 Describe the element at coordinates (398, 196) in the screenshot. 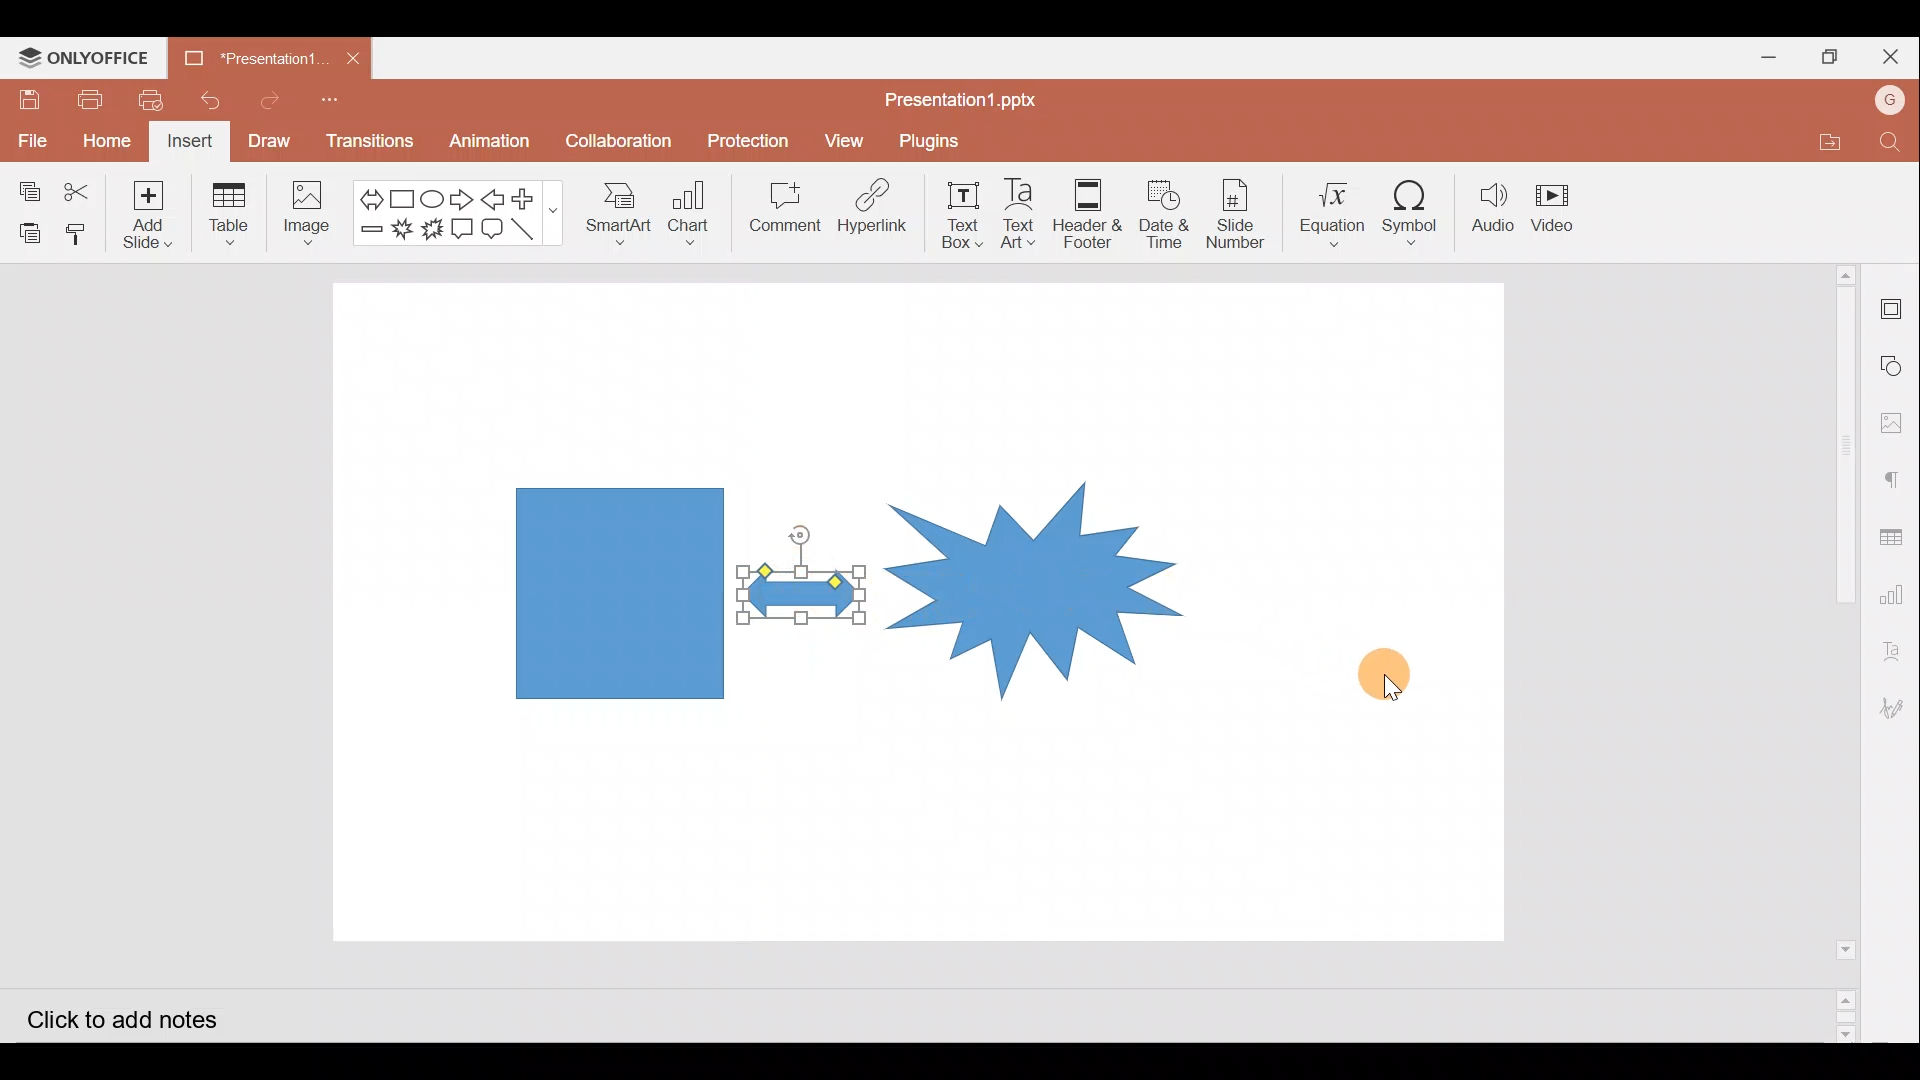

I see `Rectangle` at that location.